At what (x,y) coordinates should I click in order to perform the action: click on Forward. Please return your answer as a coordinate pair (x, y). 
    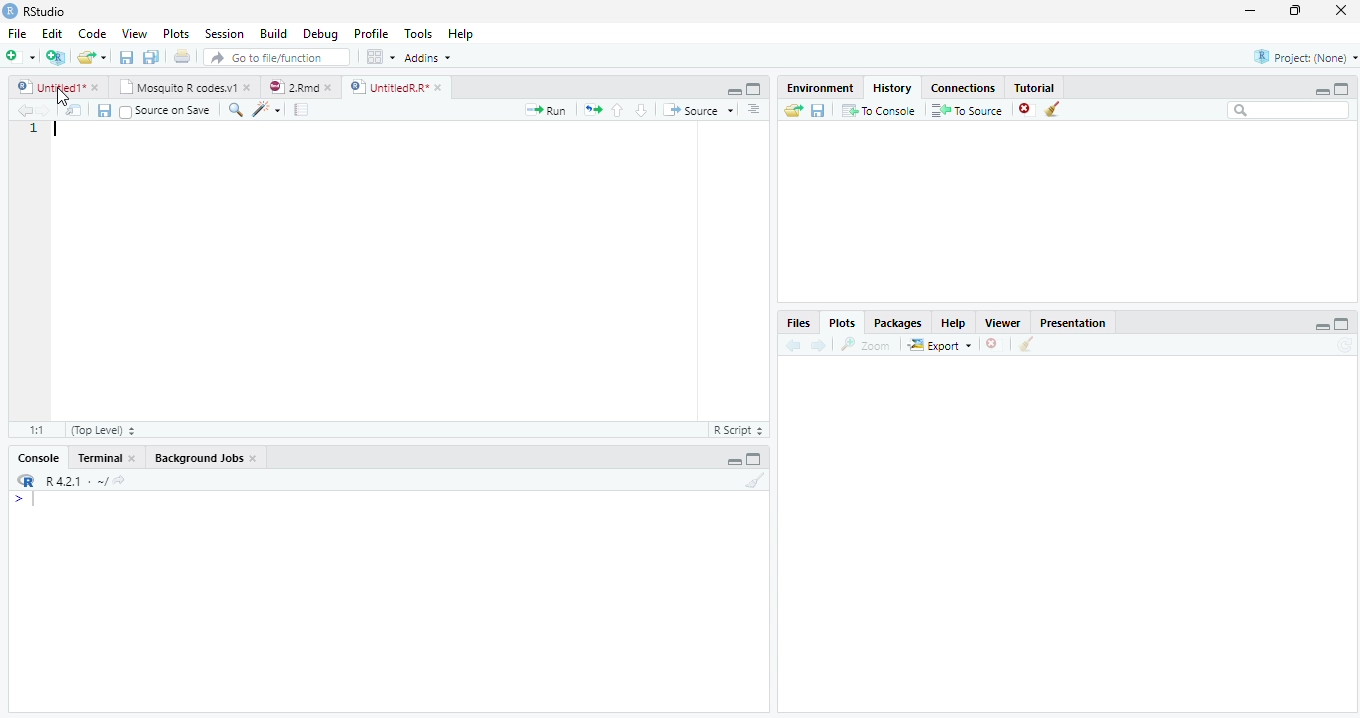
    Looking at the image, I should click on (50, 110).